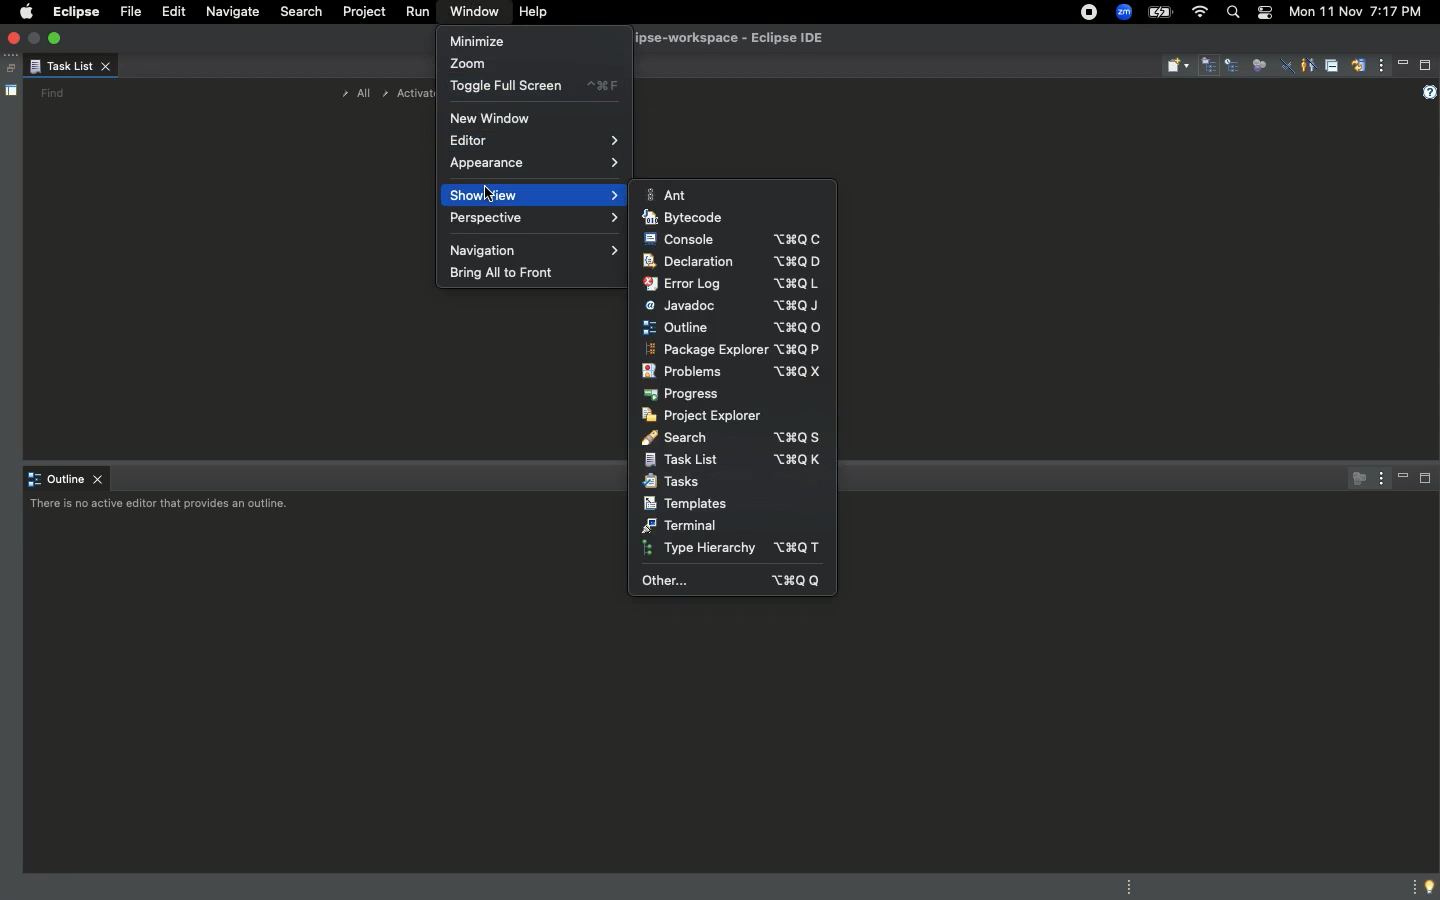 This screenshot has width=1440, height=900. What do you see at coordinates (731, 304) in the screenshot?
I see `Javadoc` at bounding box center [731, 304].